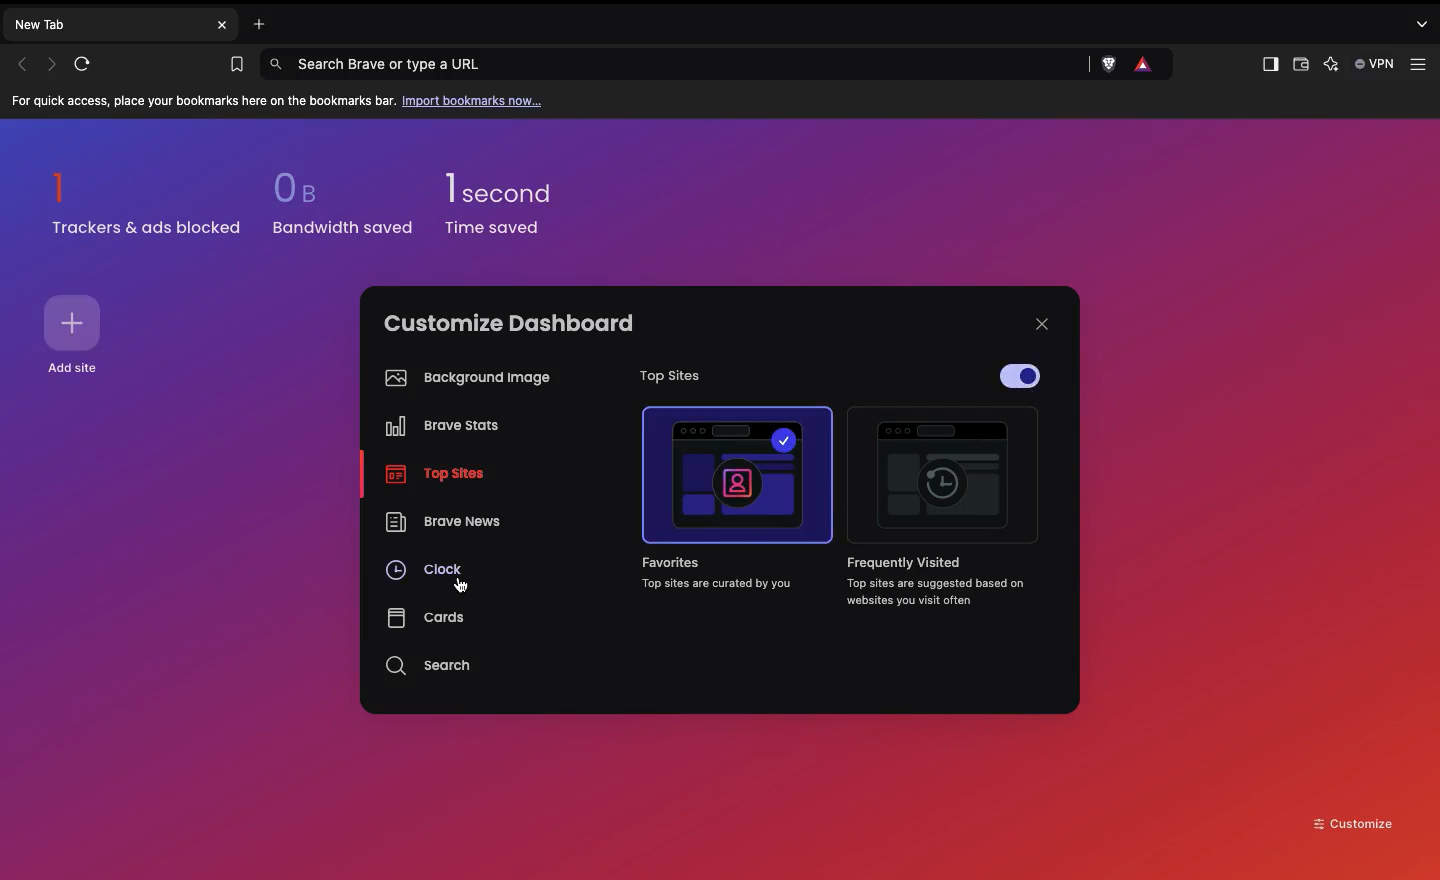  I want to click on Cards, so click(425, 617).